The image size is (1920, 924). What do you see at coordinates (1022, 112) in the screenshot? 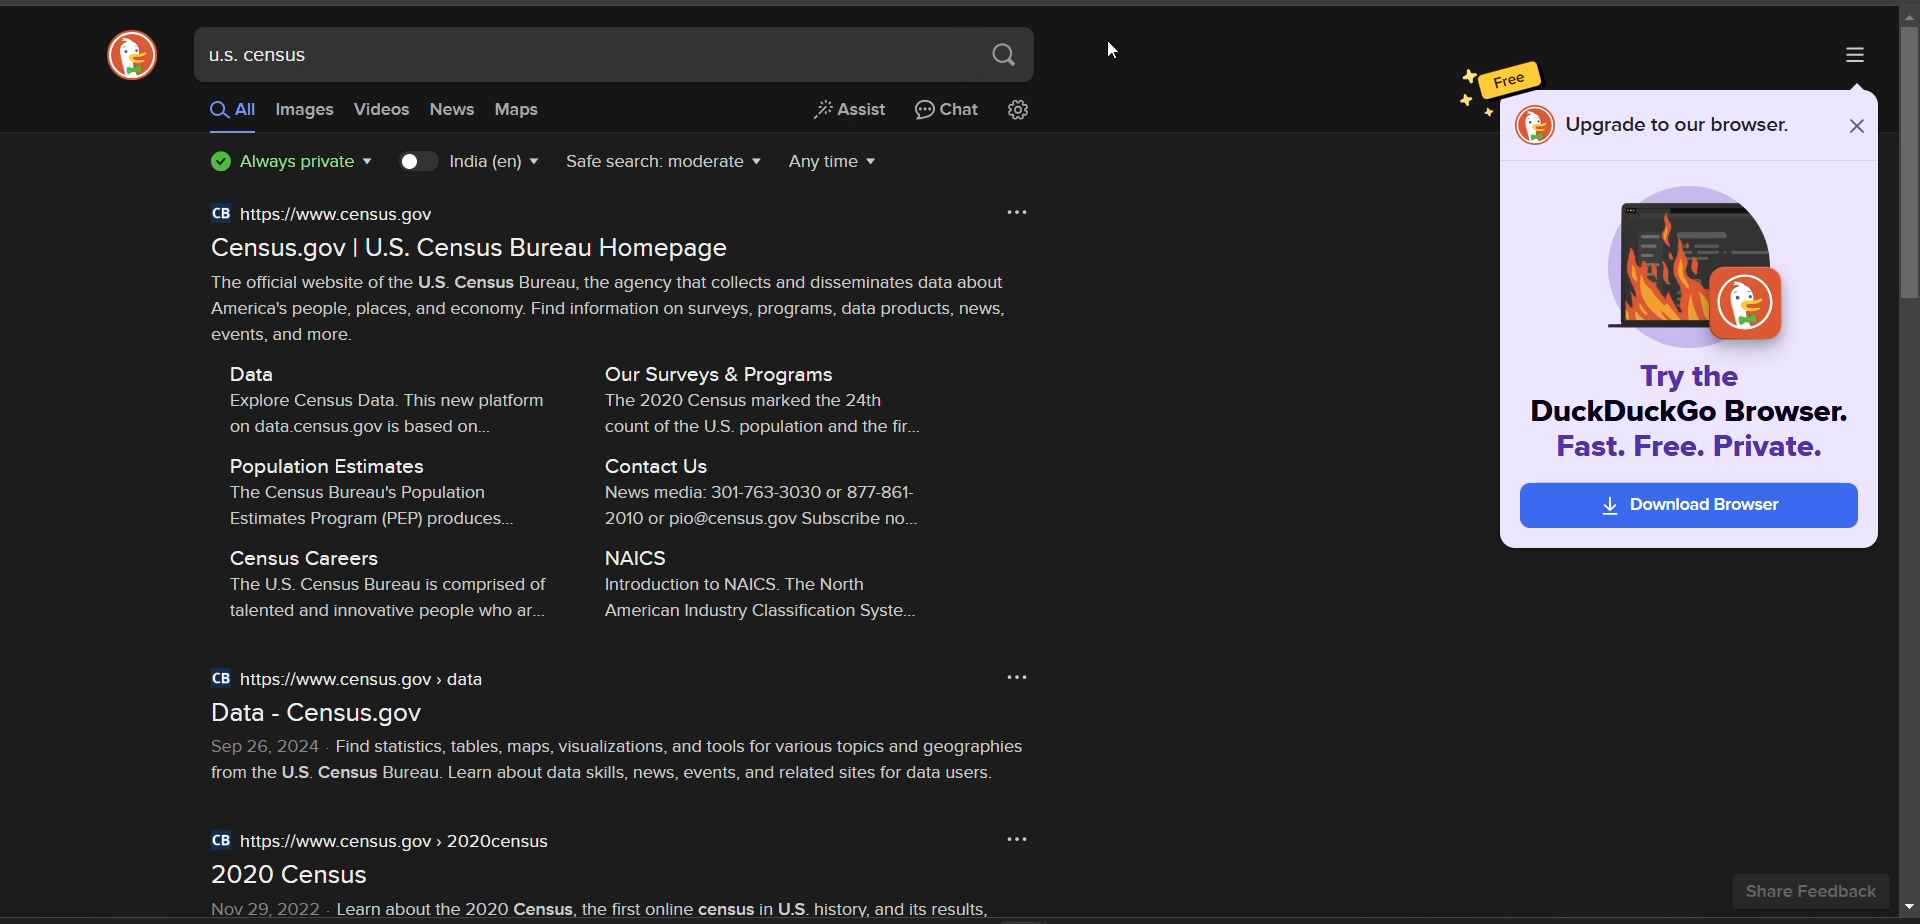
I see `settings` at bounding box center [1022, 112].